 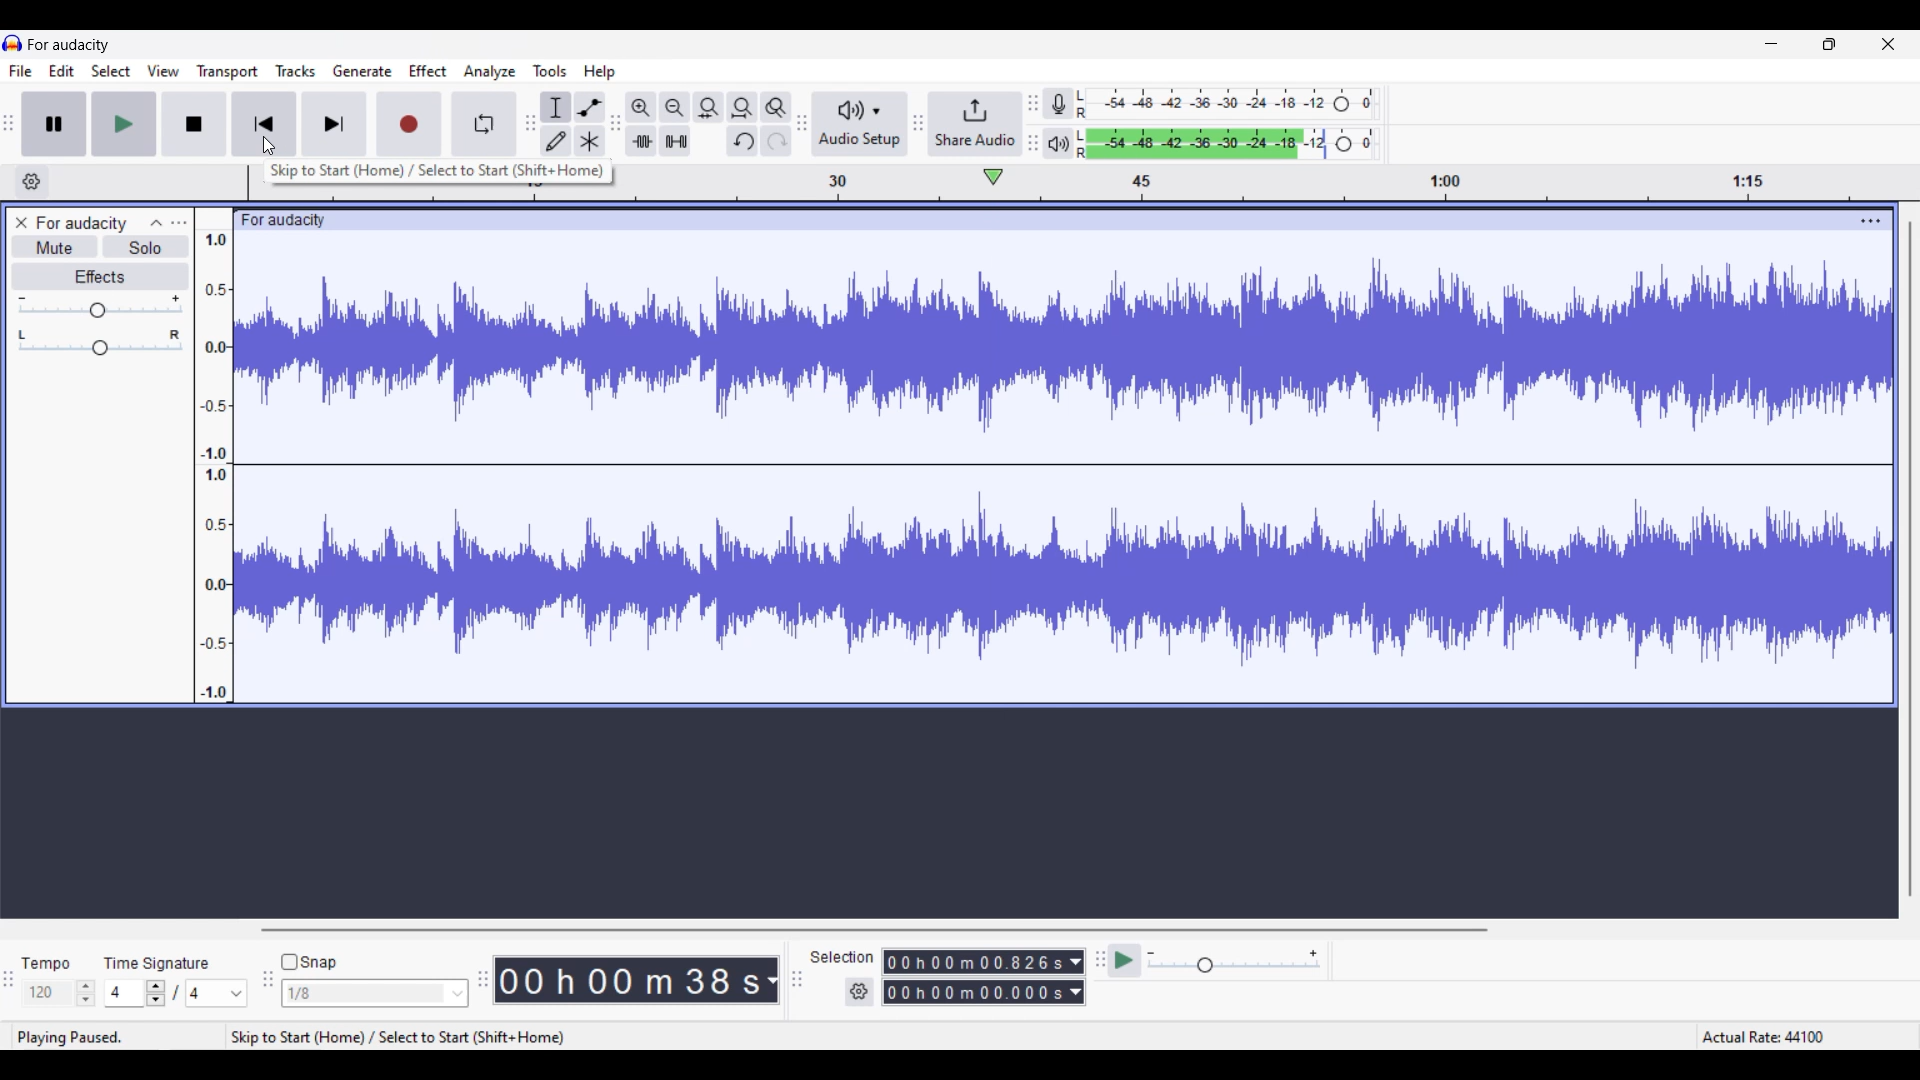 What do you see at coordinates (102, 277) in the screenshot?
I see `Effects` at bounding box center [102, 277].